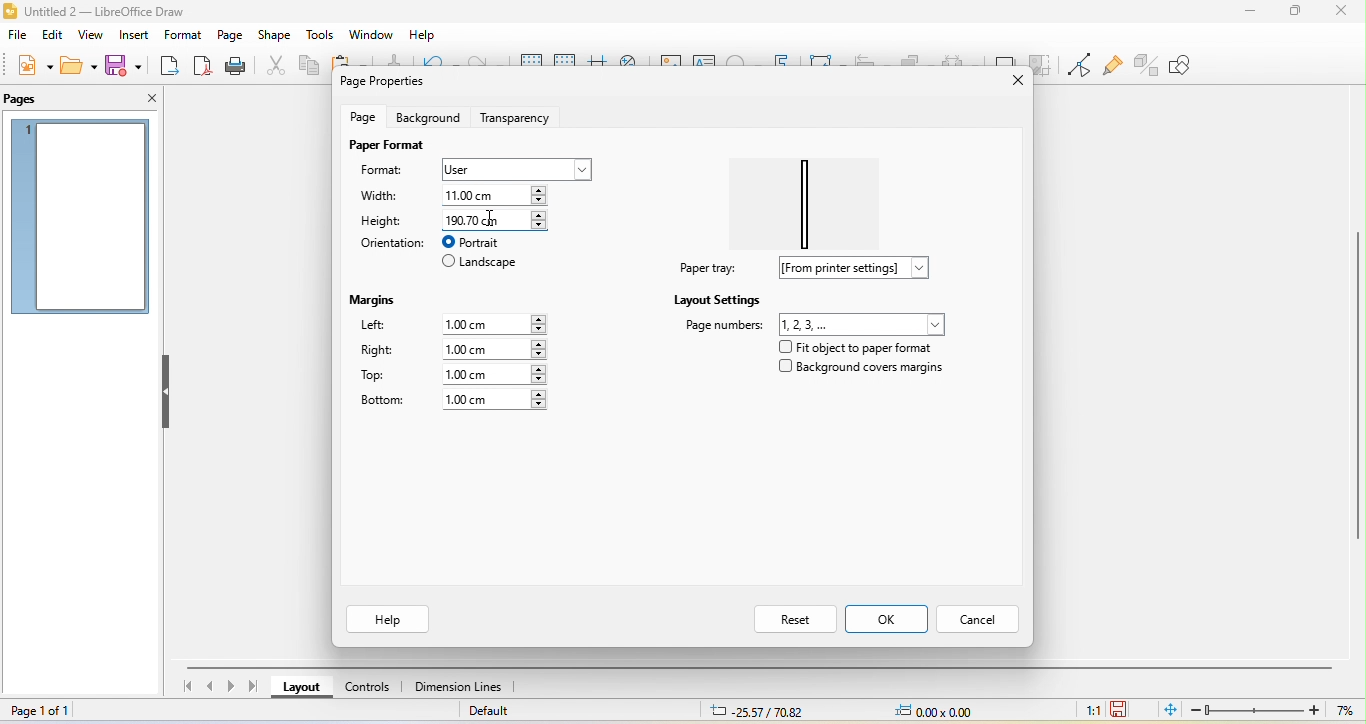 The height and width of the screenshot is (724, 1366). I want to click on 1.00 cm, so click(493, 349).